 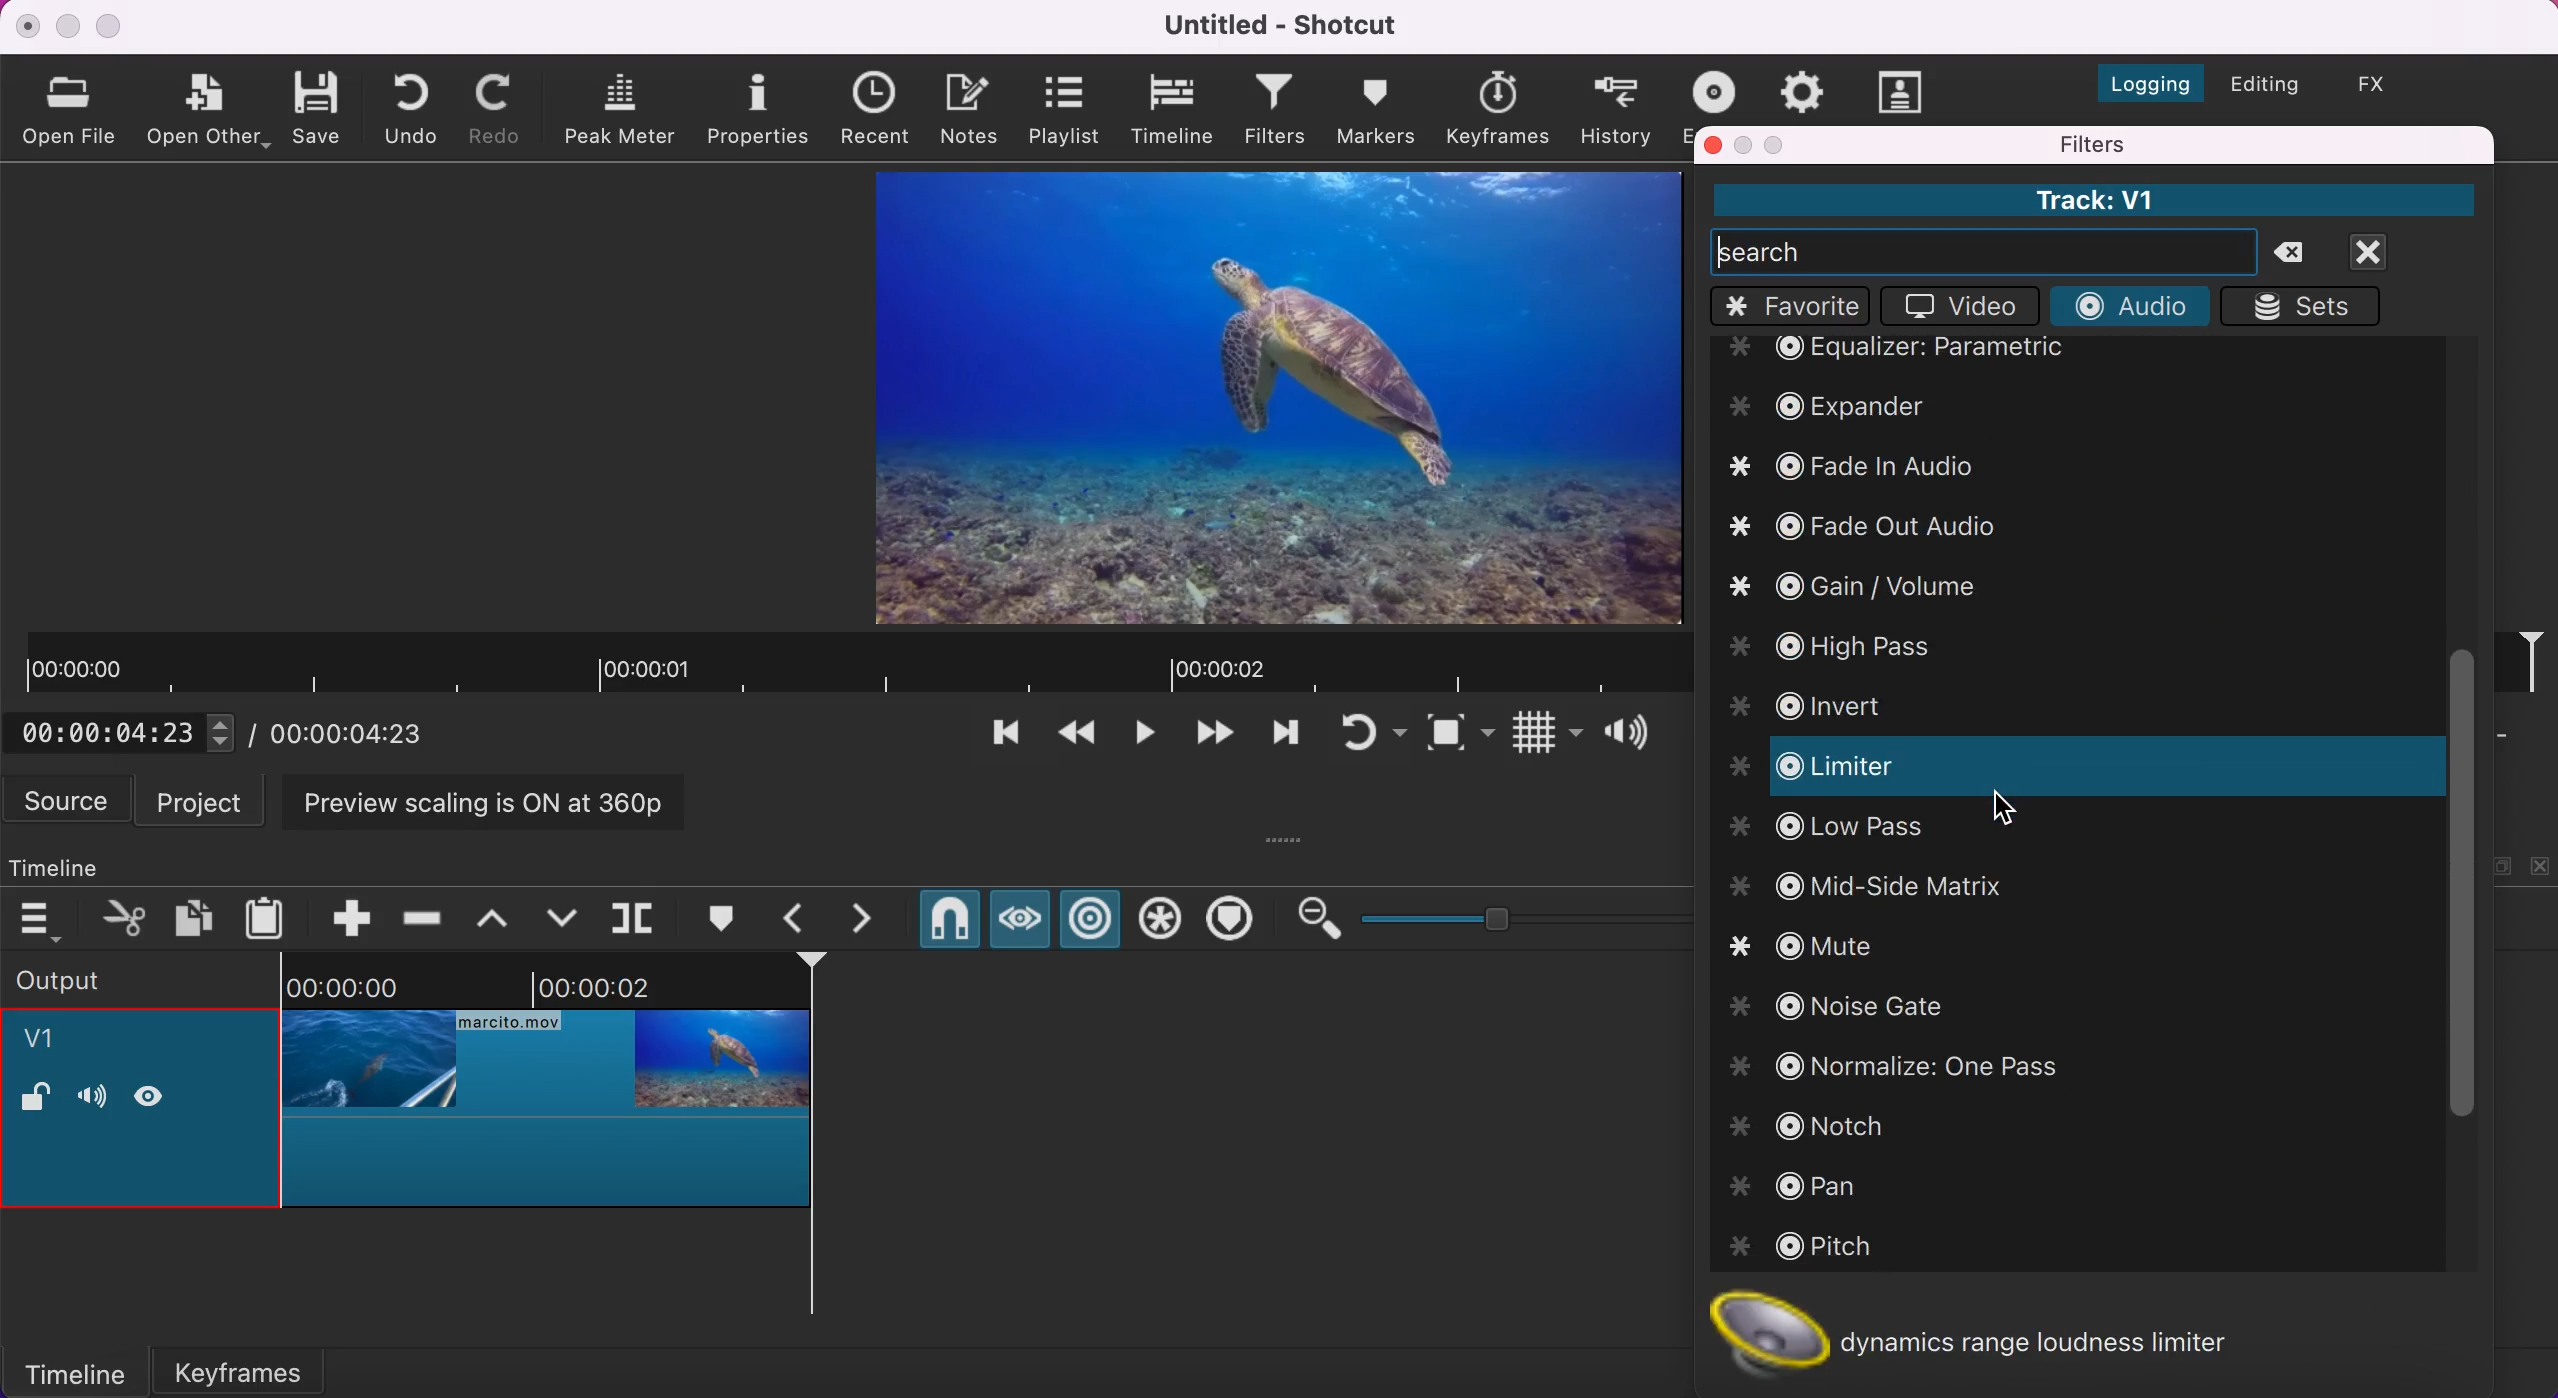 I want to click on close, so click(x=29, y=25).